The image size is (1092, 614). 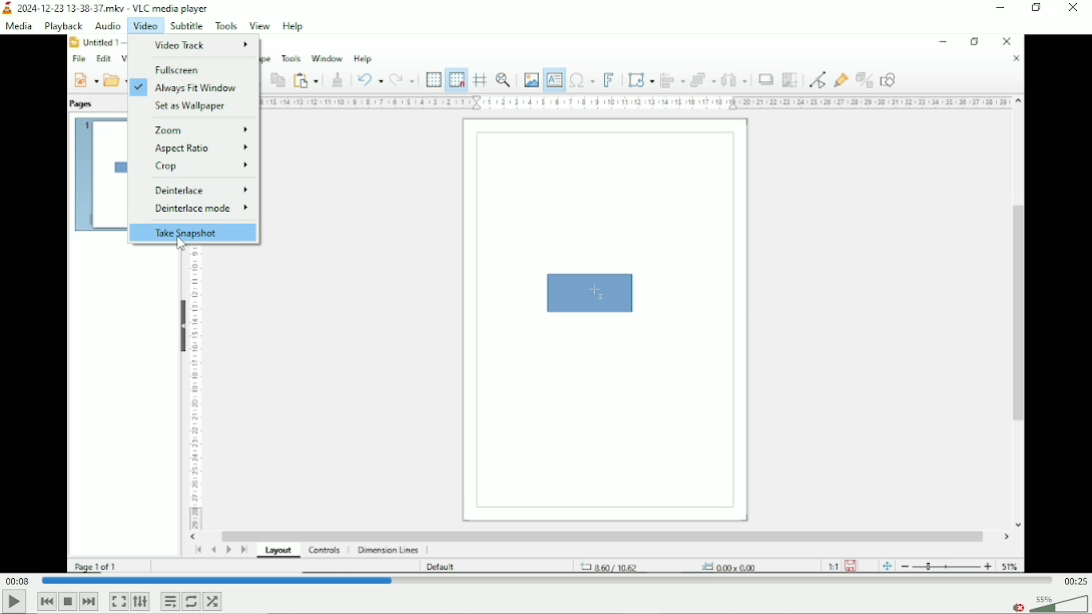 I want to click on checked, so click(x=136, y=87).